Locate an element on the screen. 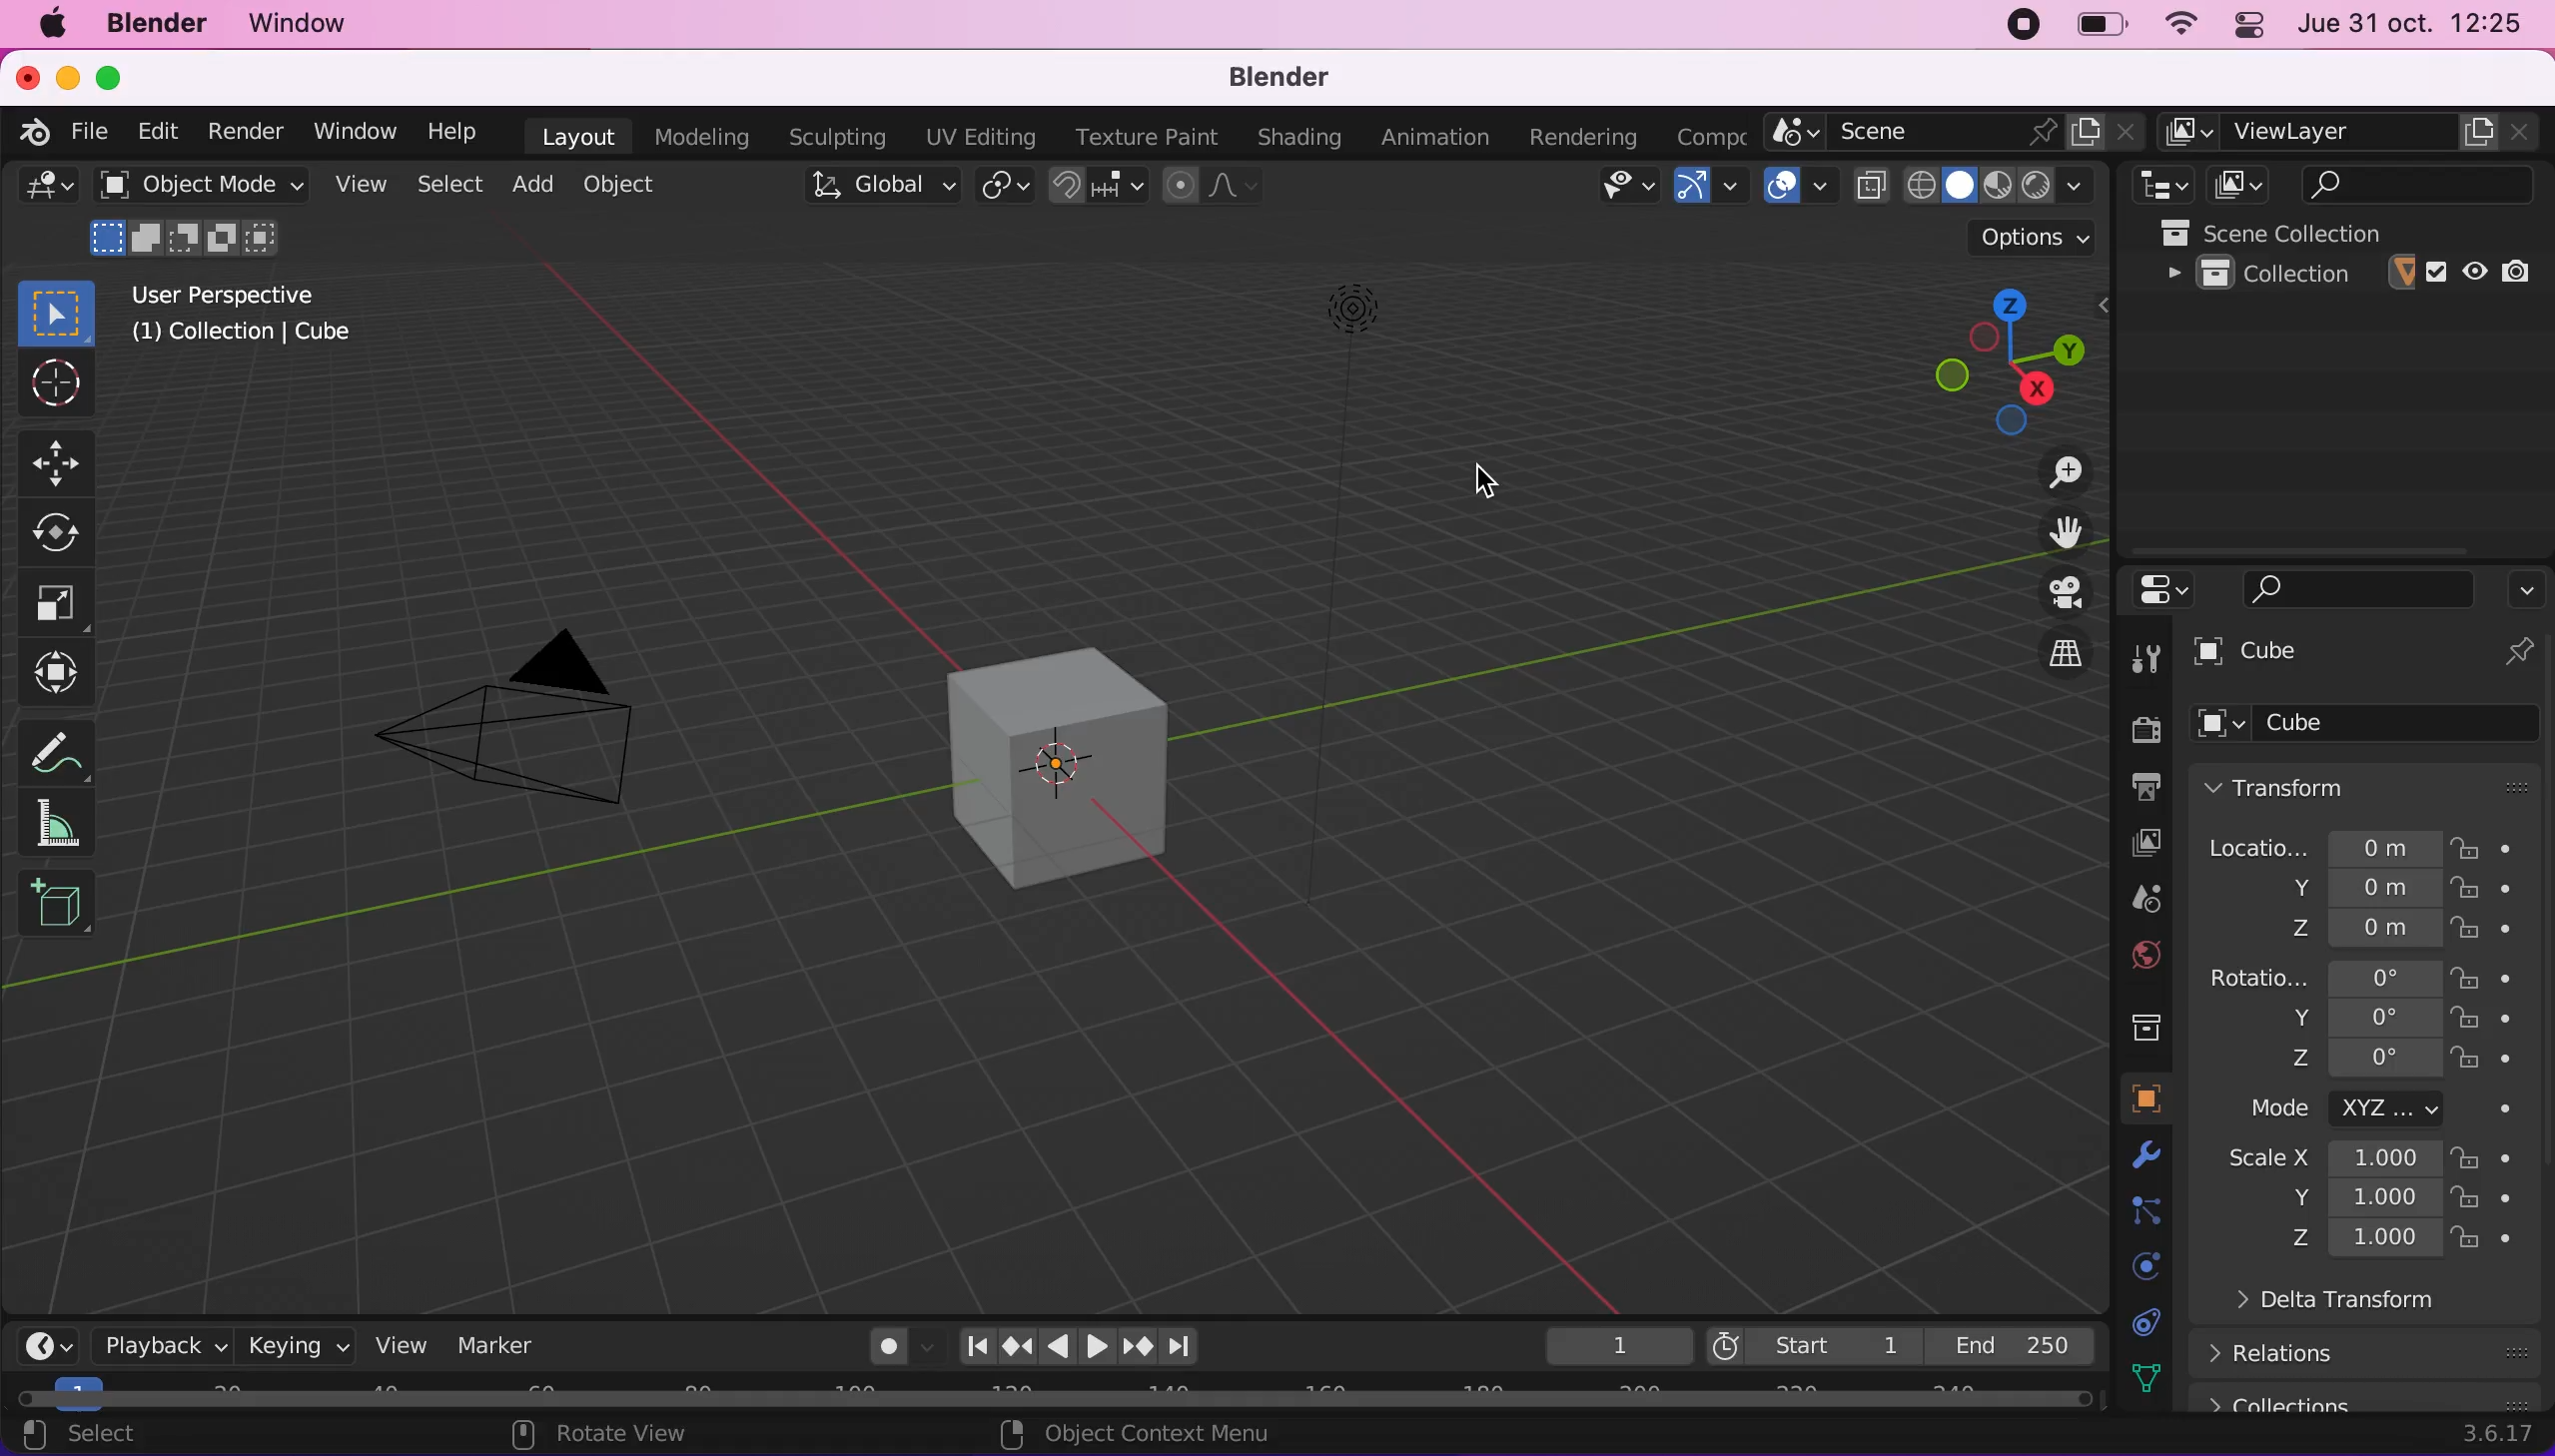  end 250 is located at coordinates (2010, 1342).